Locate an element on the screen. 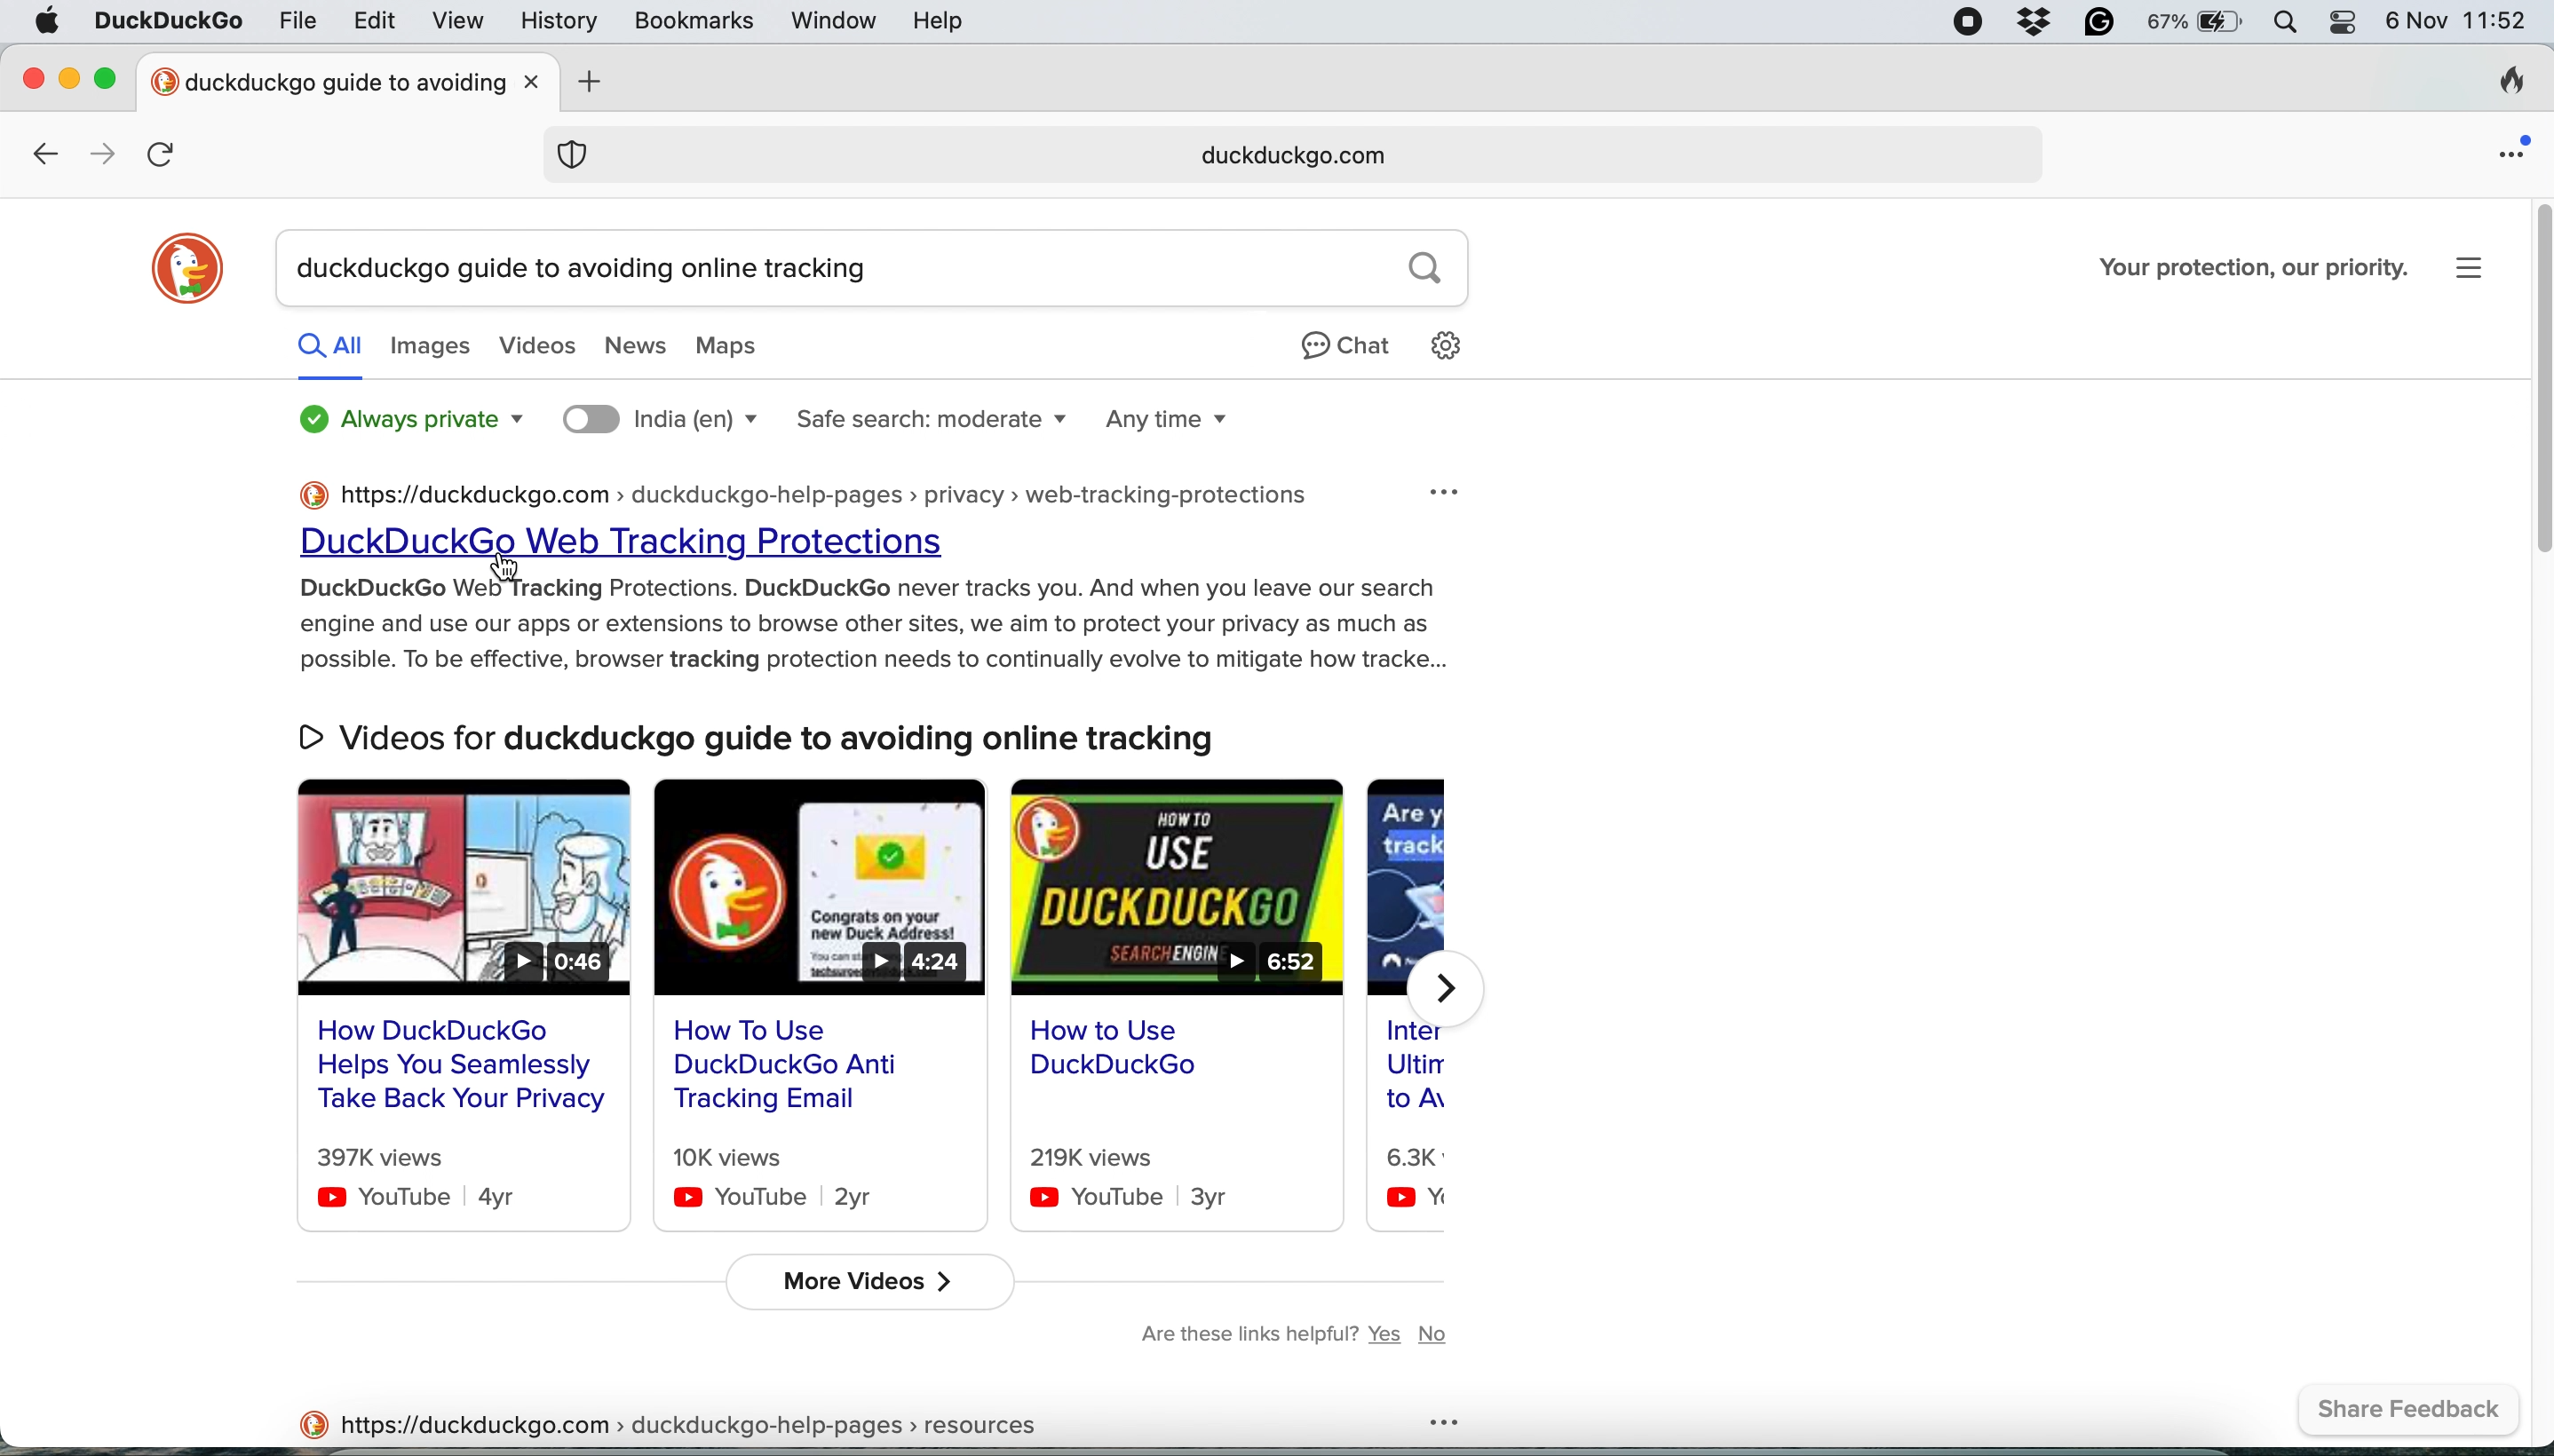  safe search is located at coordinates (926, 418).